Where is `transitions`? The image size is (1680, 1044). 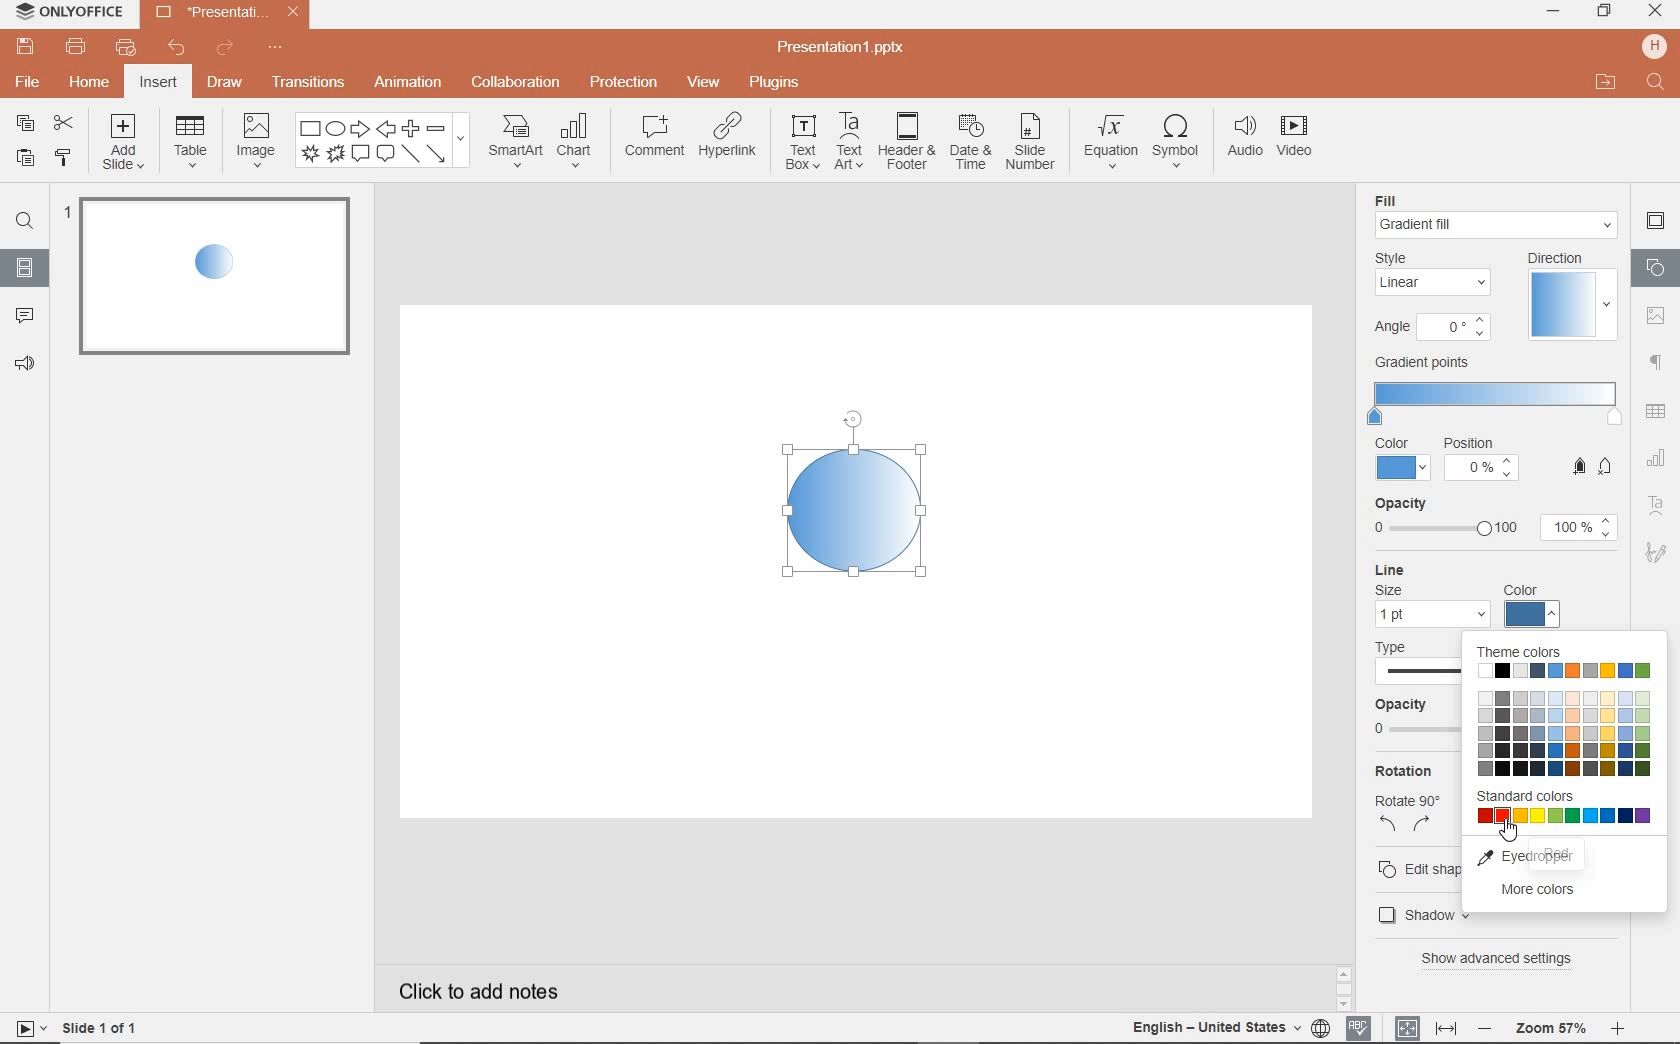 transitions is located at coordinates (308, 80).